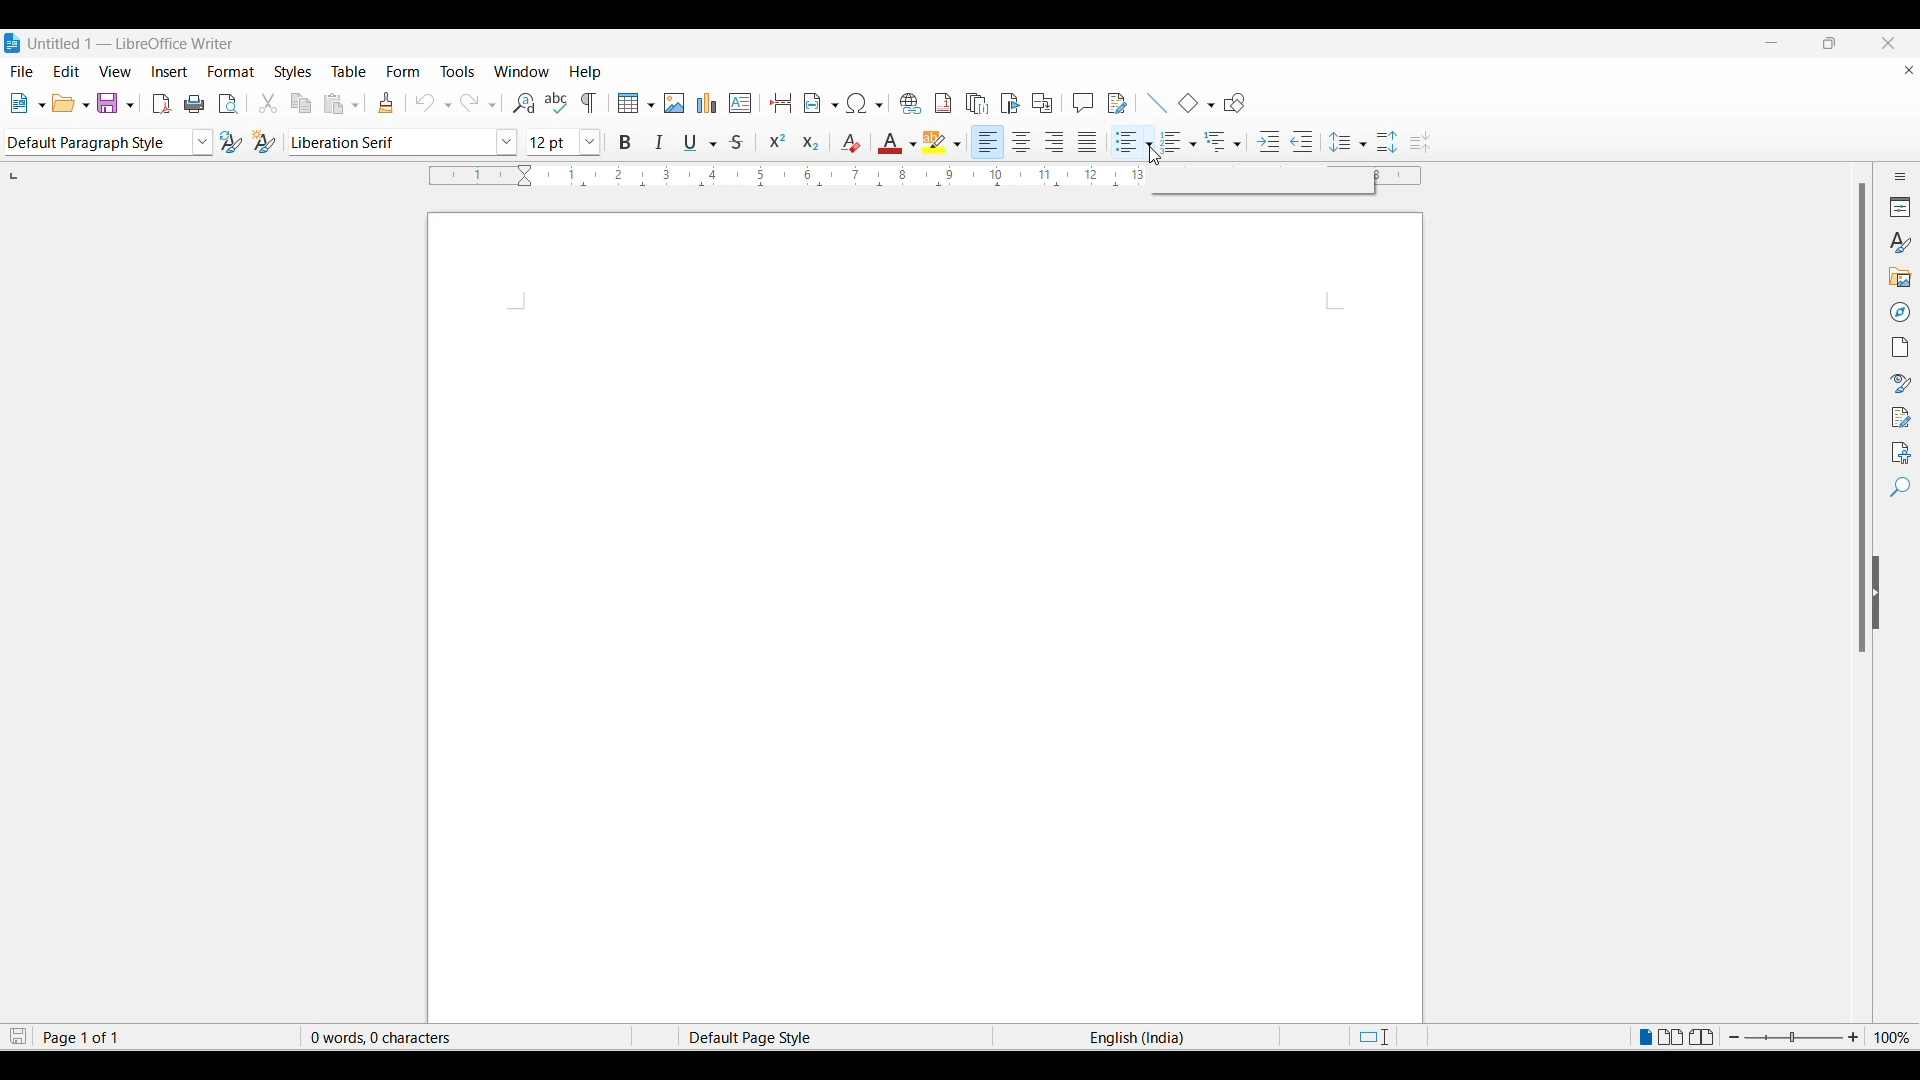 This screenshot has height=1080, width=1920. Describe the element at coordinates (1793, 1038) in the screenshot. I see `zoom in or zoom out` at that location.